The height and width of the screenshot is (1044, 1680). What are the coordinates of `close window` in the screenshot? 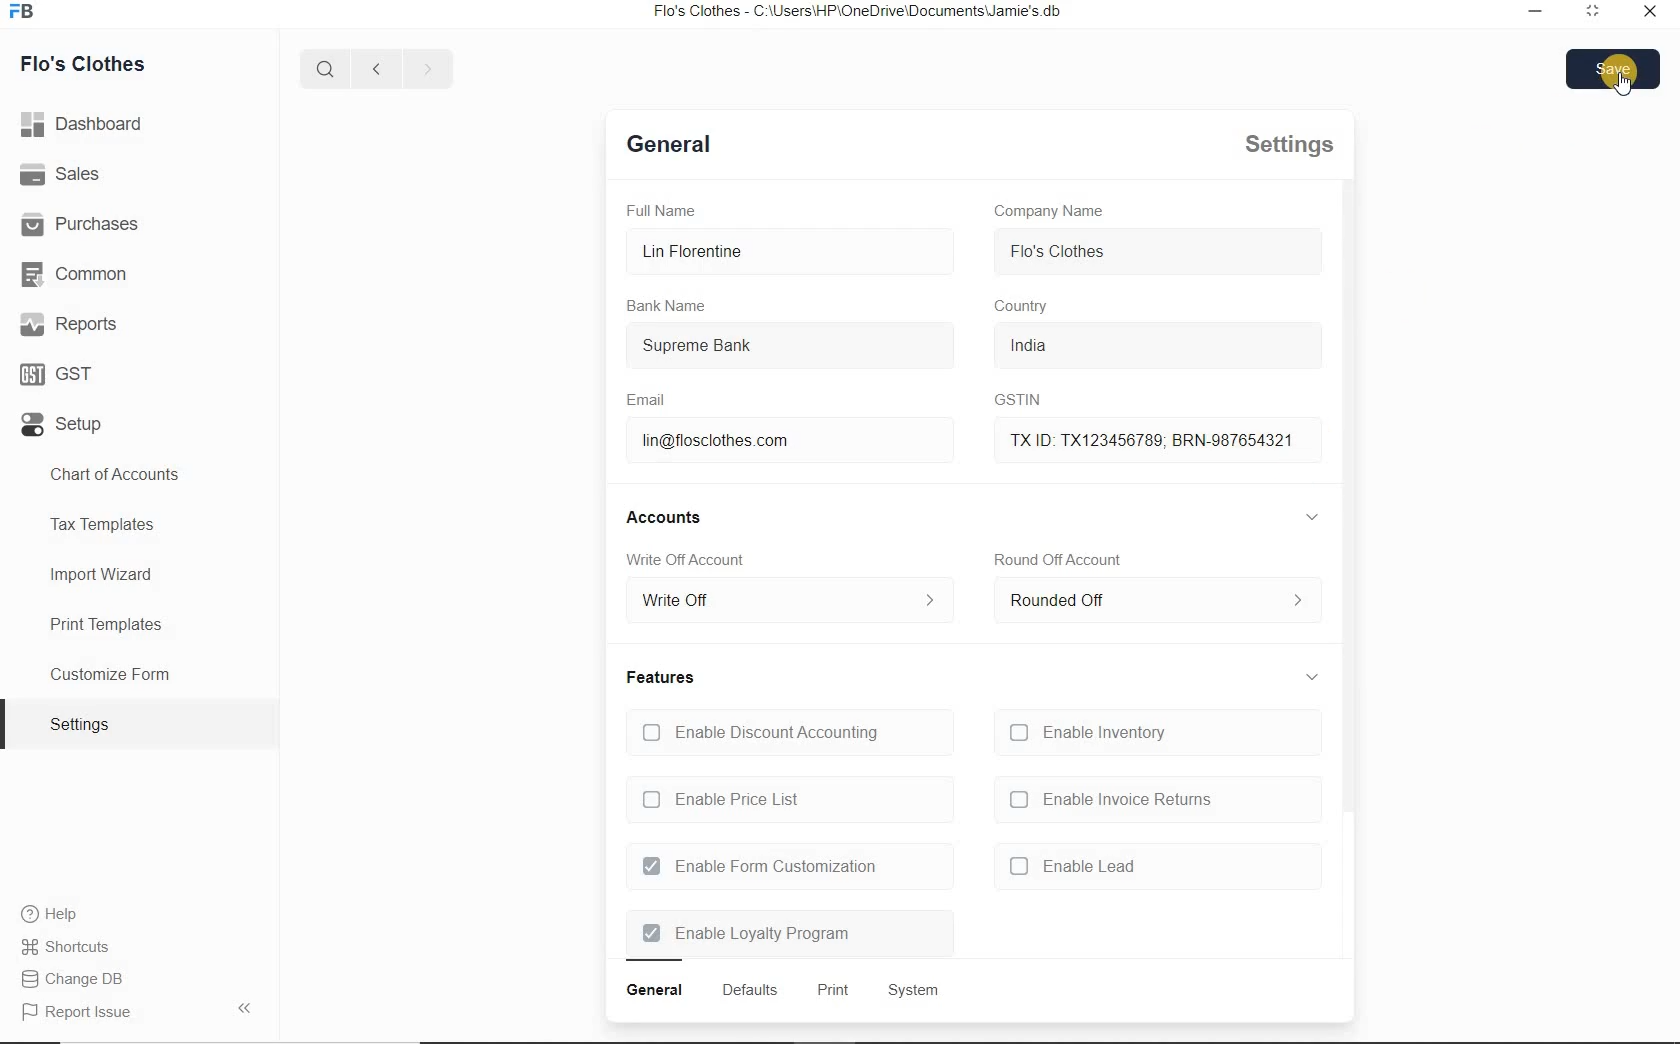 It's located at (1647, 12).